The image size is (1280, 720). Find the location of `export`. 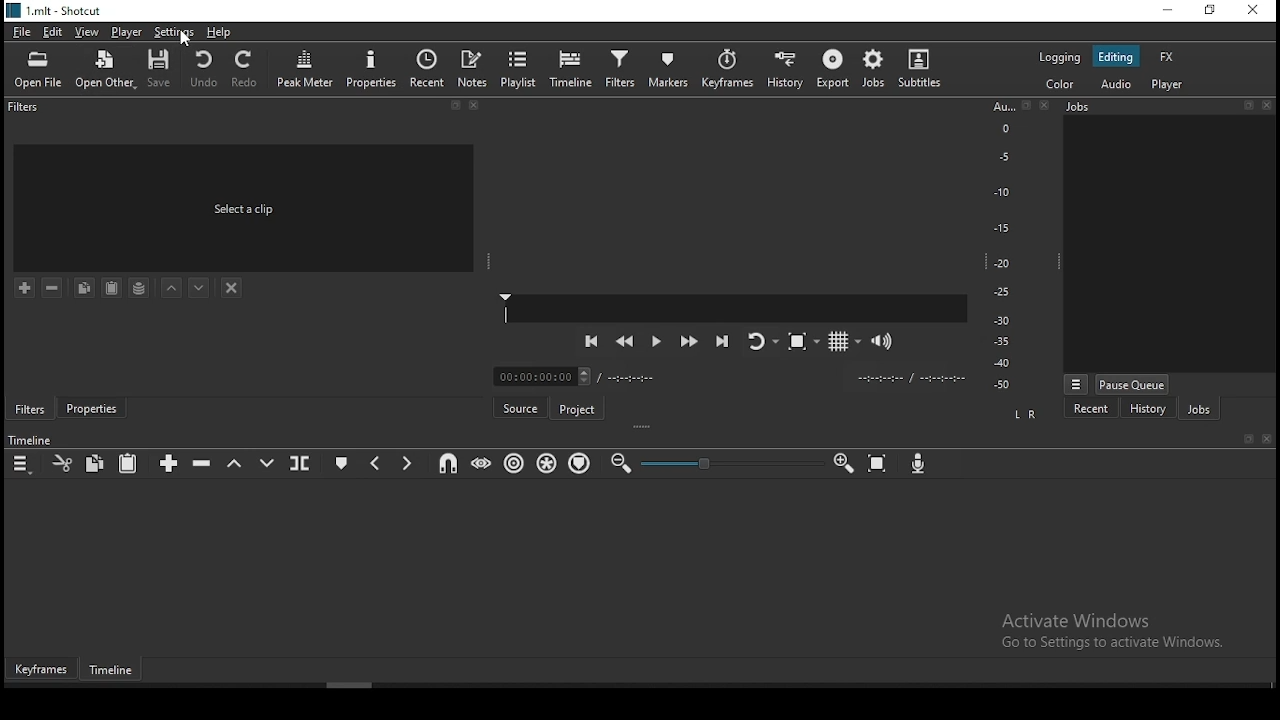

export is located at coordinates (831, 72).